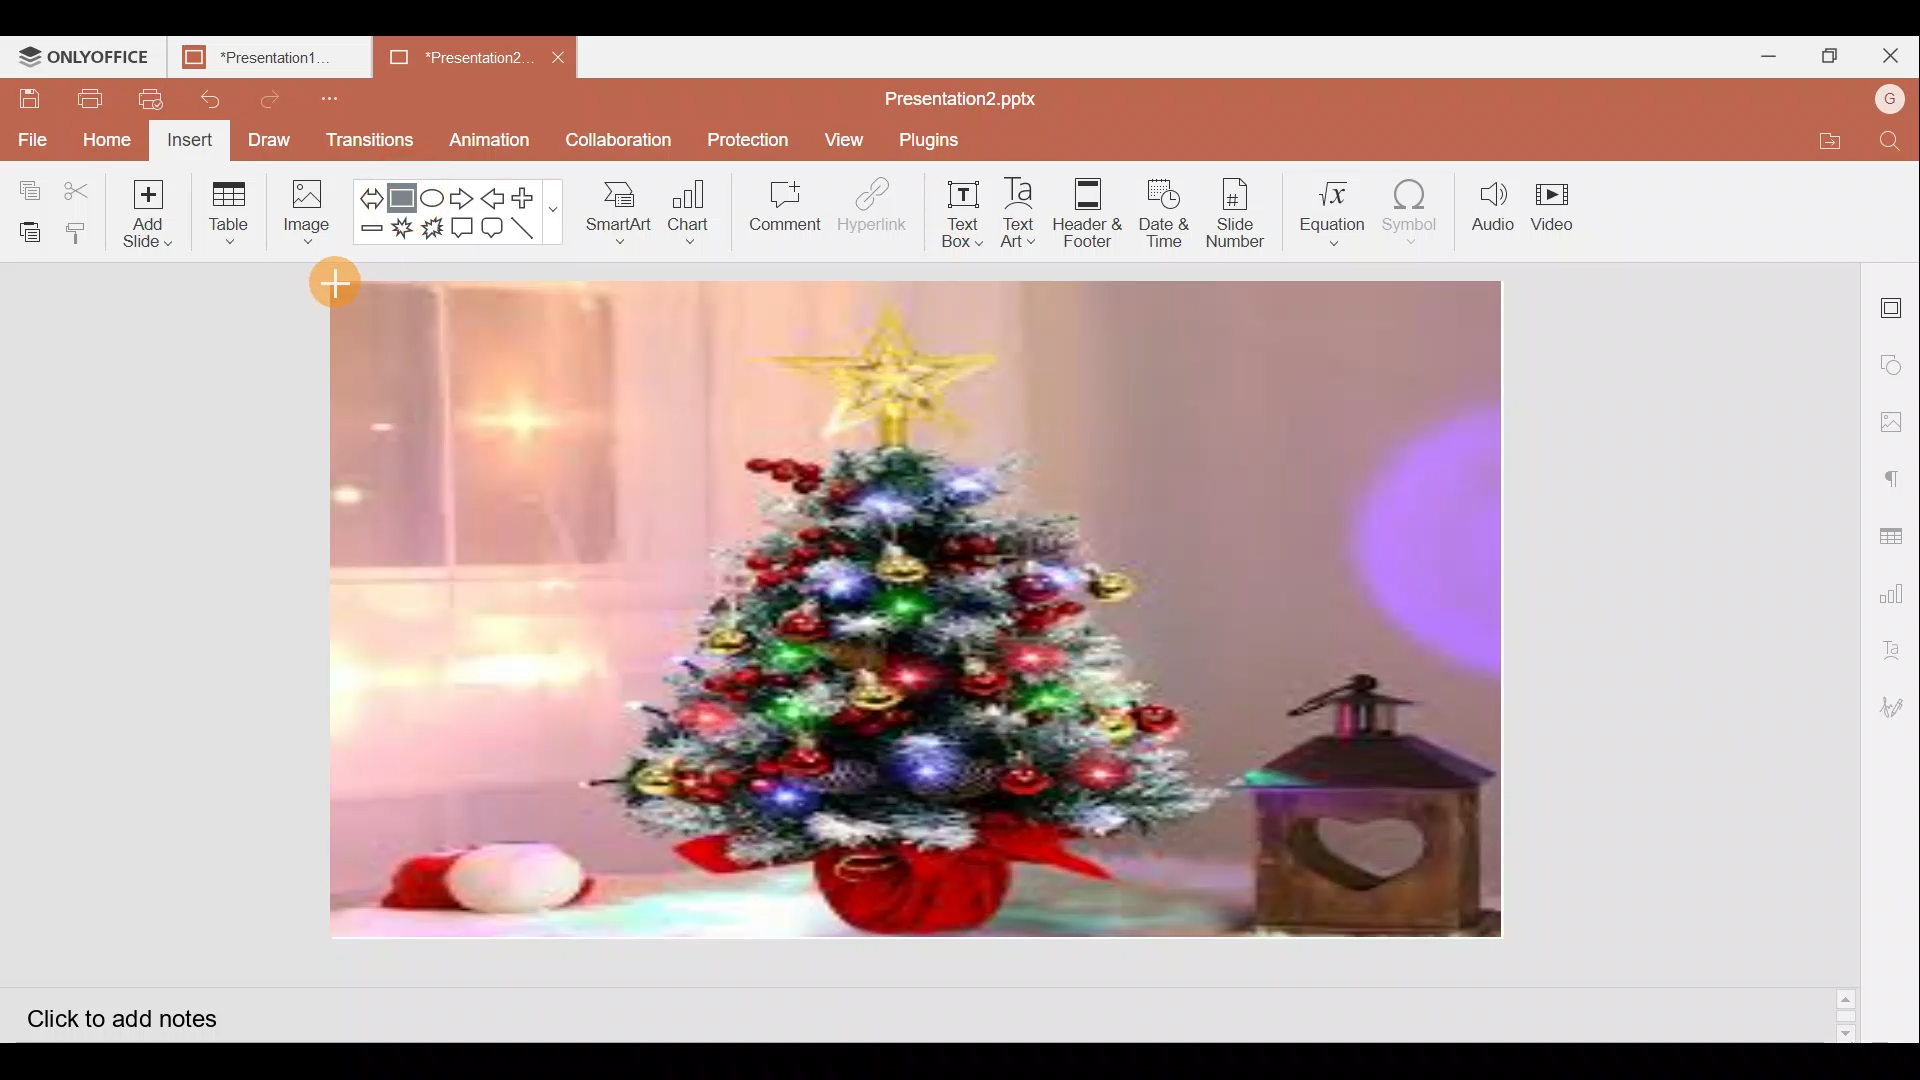 Image resolution: width=1920 pixels, height=1080 pixels. What do you see at coordinates (274, 99) in the screenshot?
I see `Redo` at bounding box center [274, 99].